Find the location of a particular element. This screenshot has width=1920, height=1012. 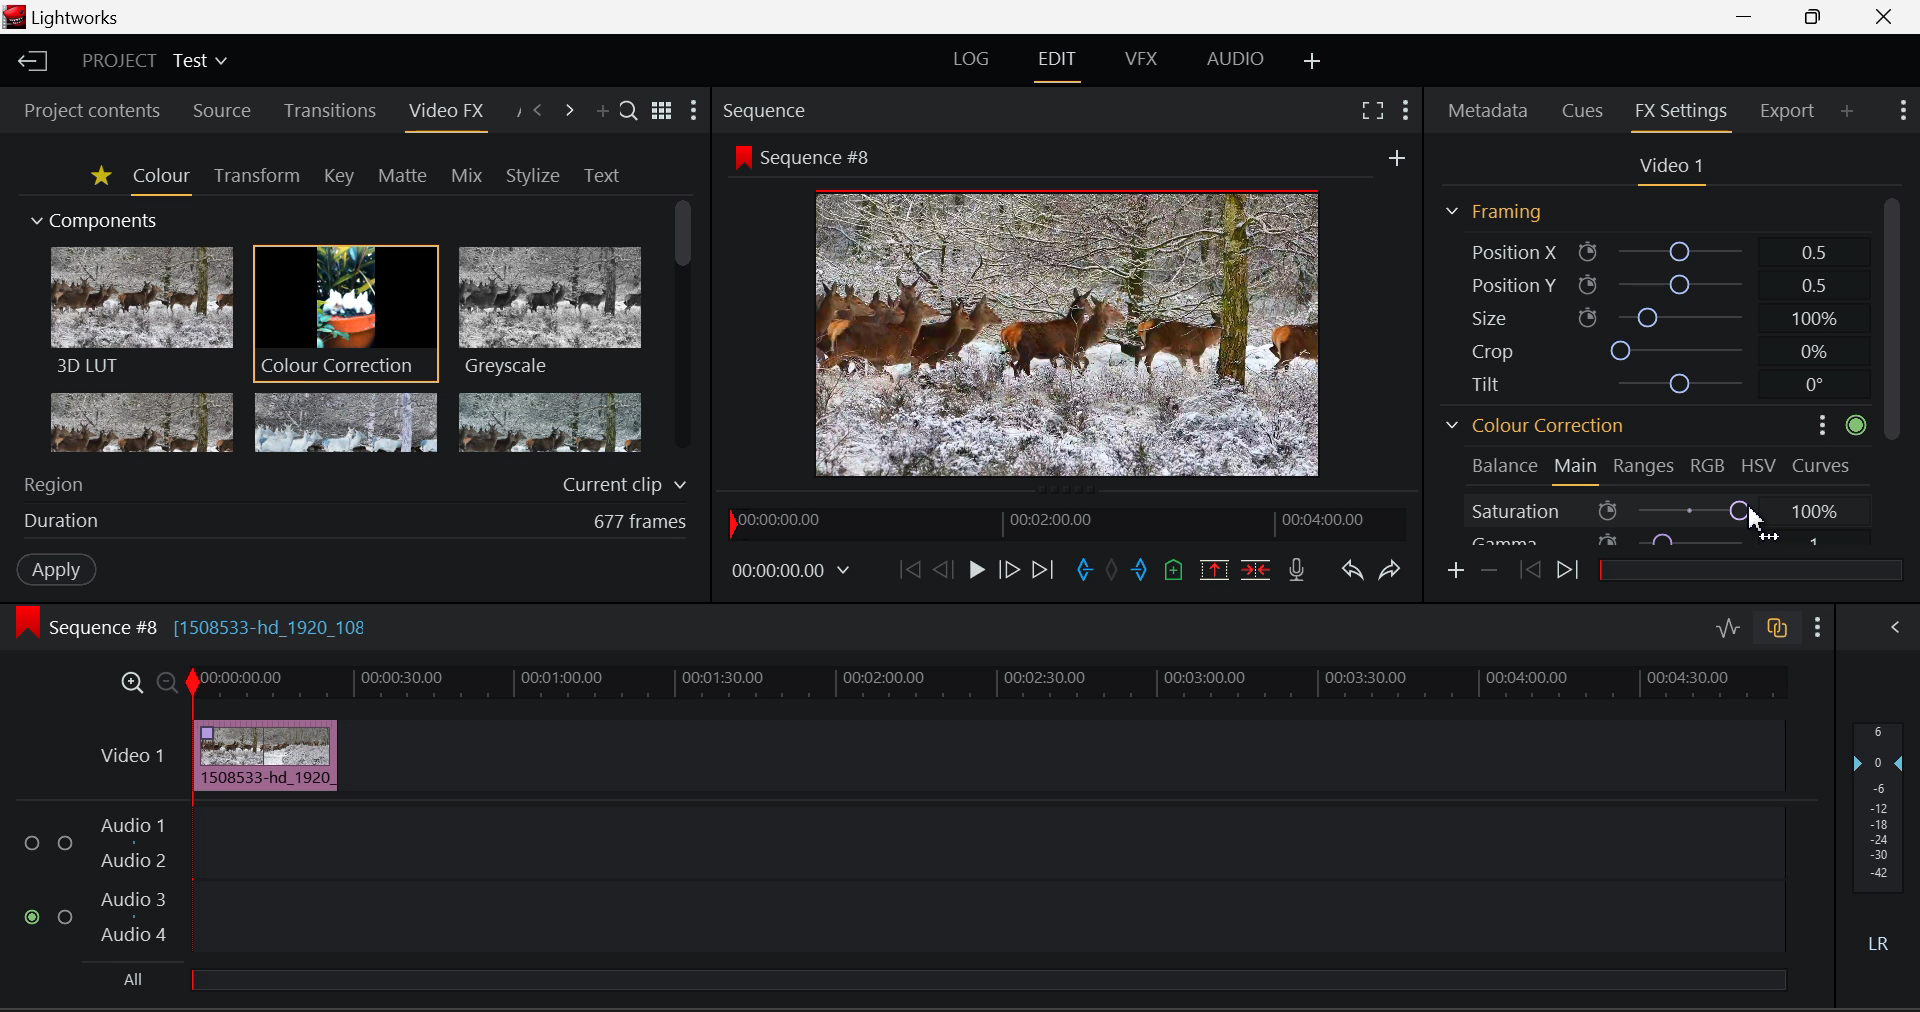

Source is located at coordinates (223, 110).